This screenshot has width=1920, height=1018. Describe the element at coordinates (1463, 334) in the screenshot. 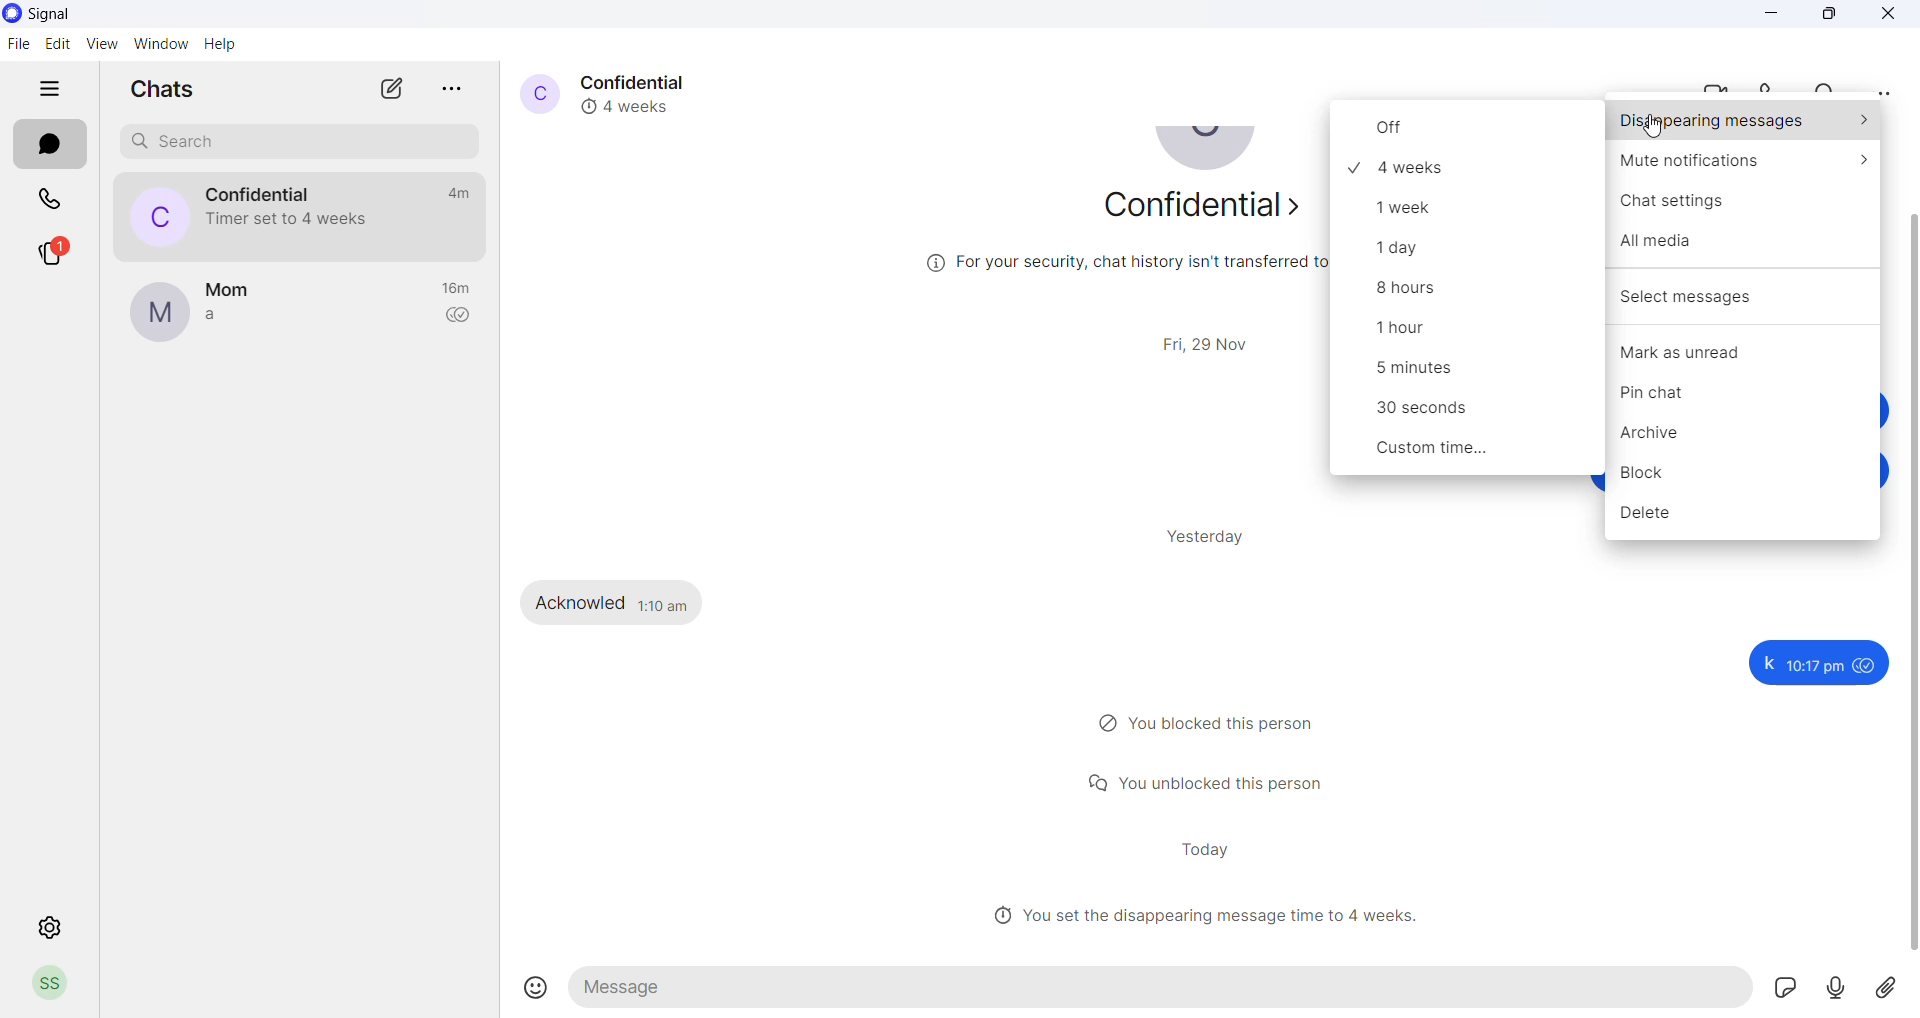

I see `disappearing messages timeframe` at that location.